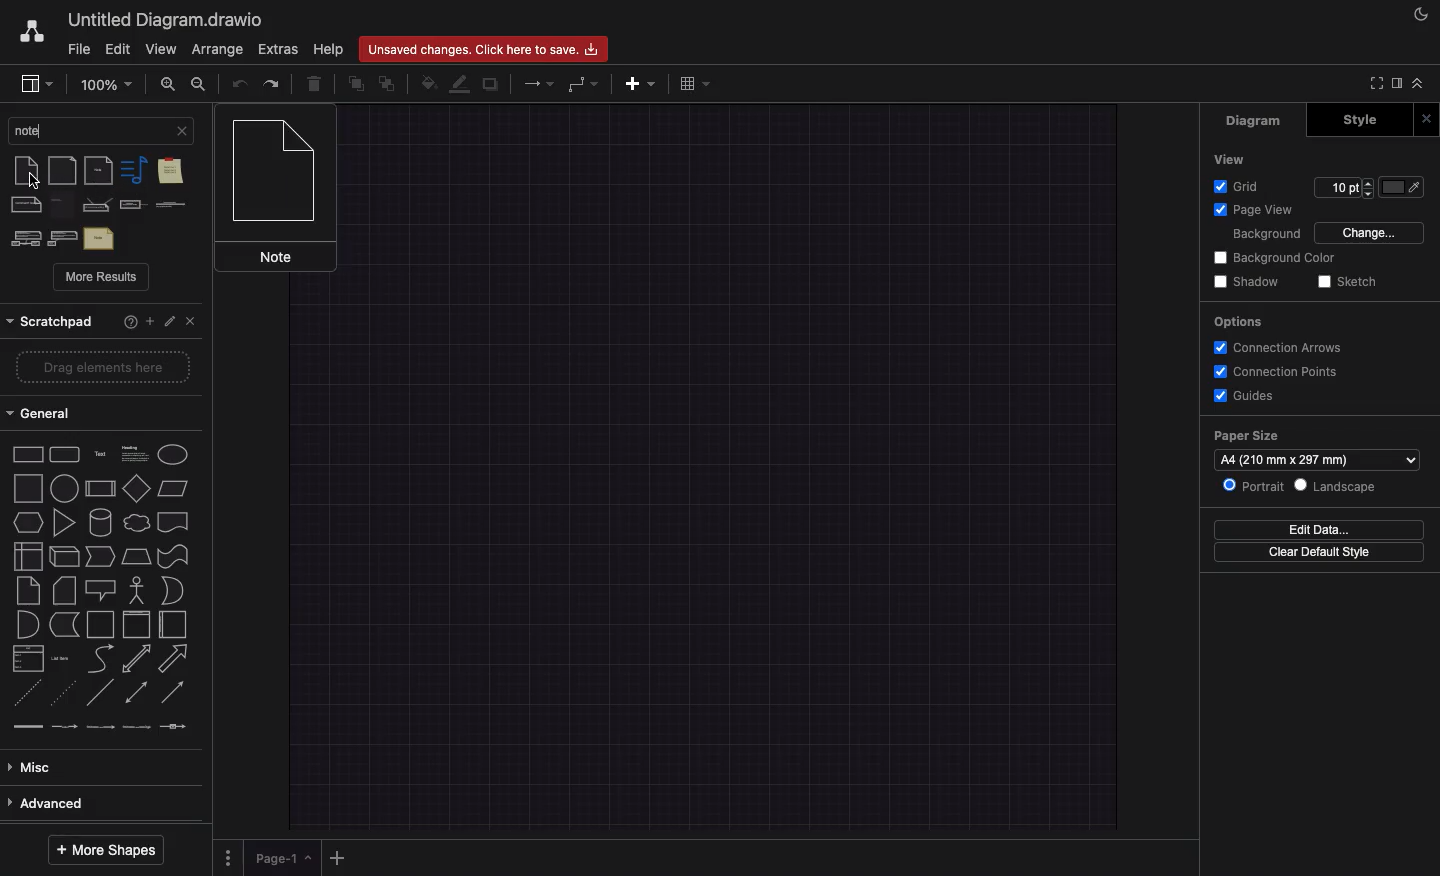 The width and height of the screenshot is (1440, 876). What do you see at coordinates (102, 278) in the screenshot?
I see `More results` at bounding box center [102, 278].